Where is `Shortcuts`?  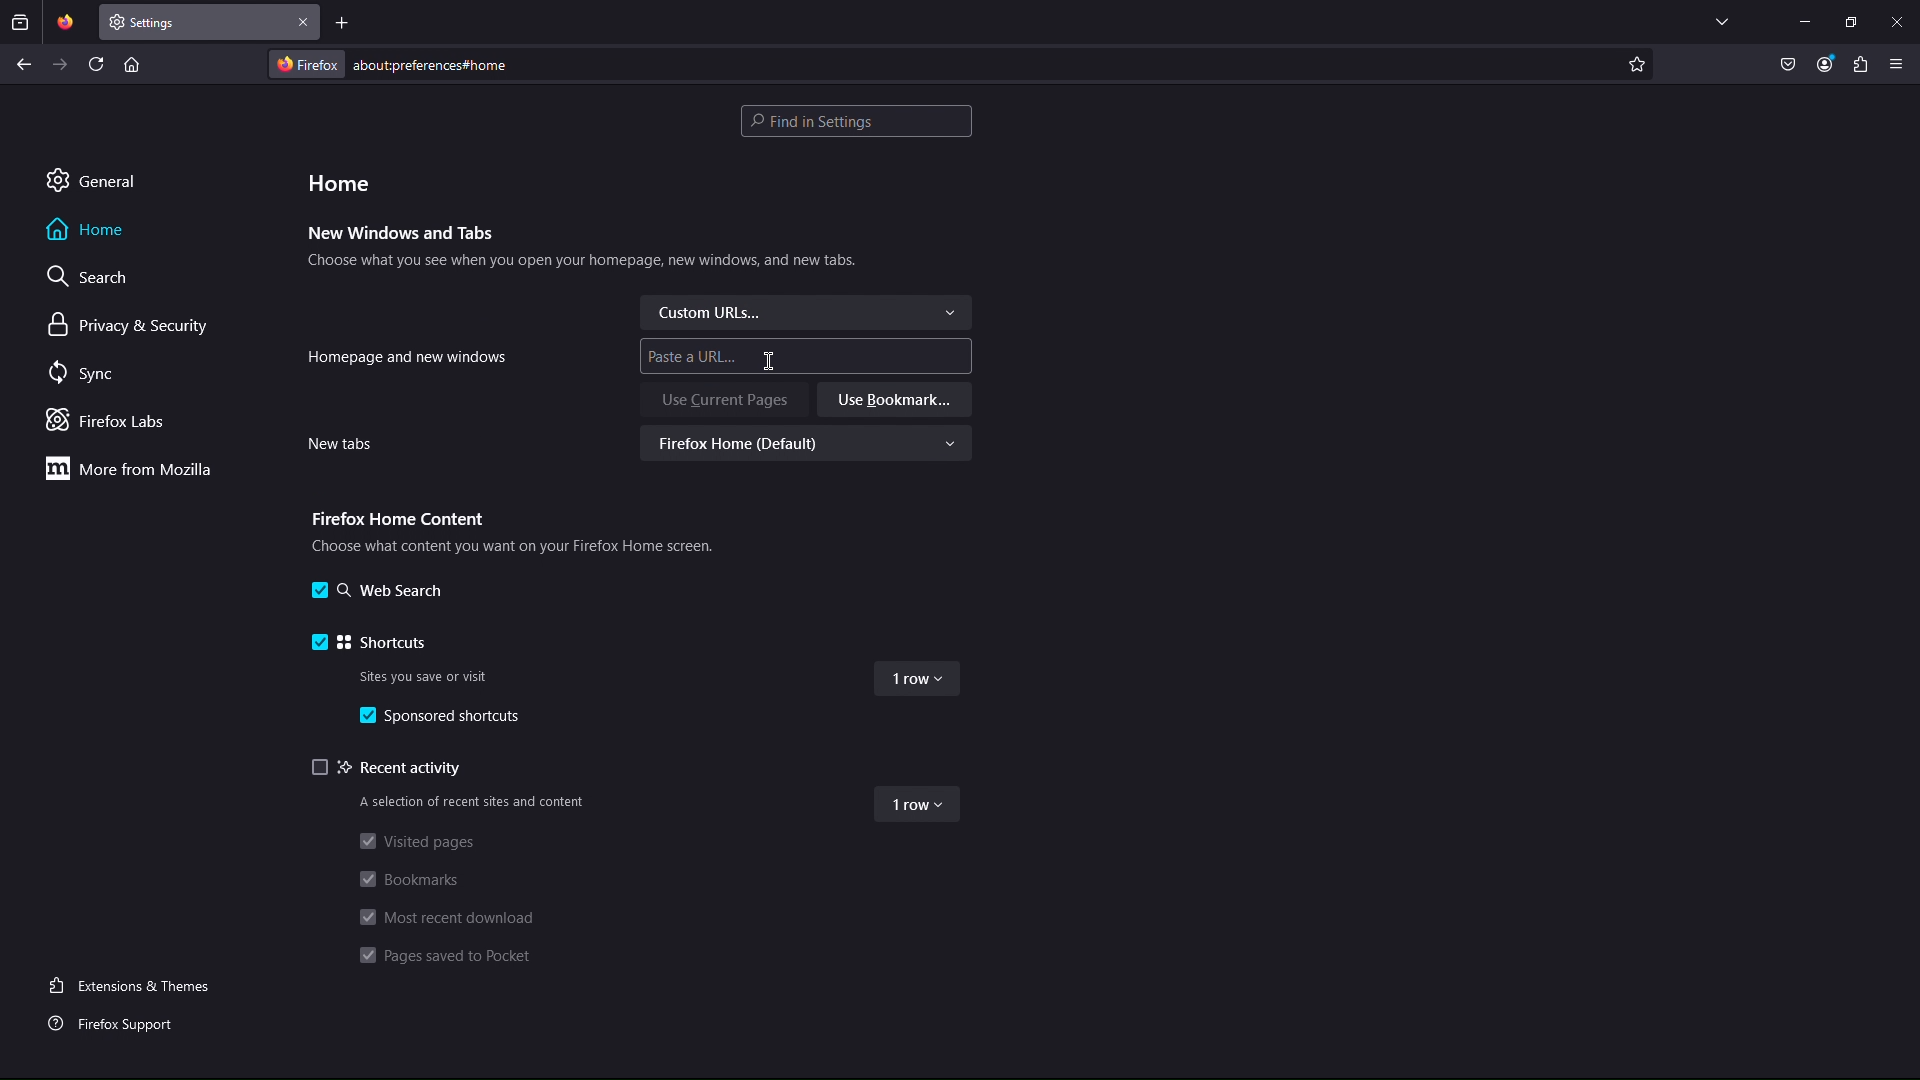
Shortcuts is located at coordinates (371, 639).